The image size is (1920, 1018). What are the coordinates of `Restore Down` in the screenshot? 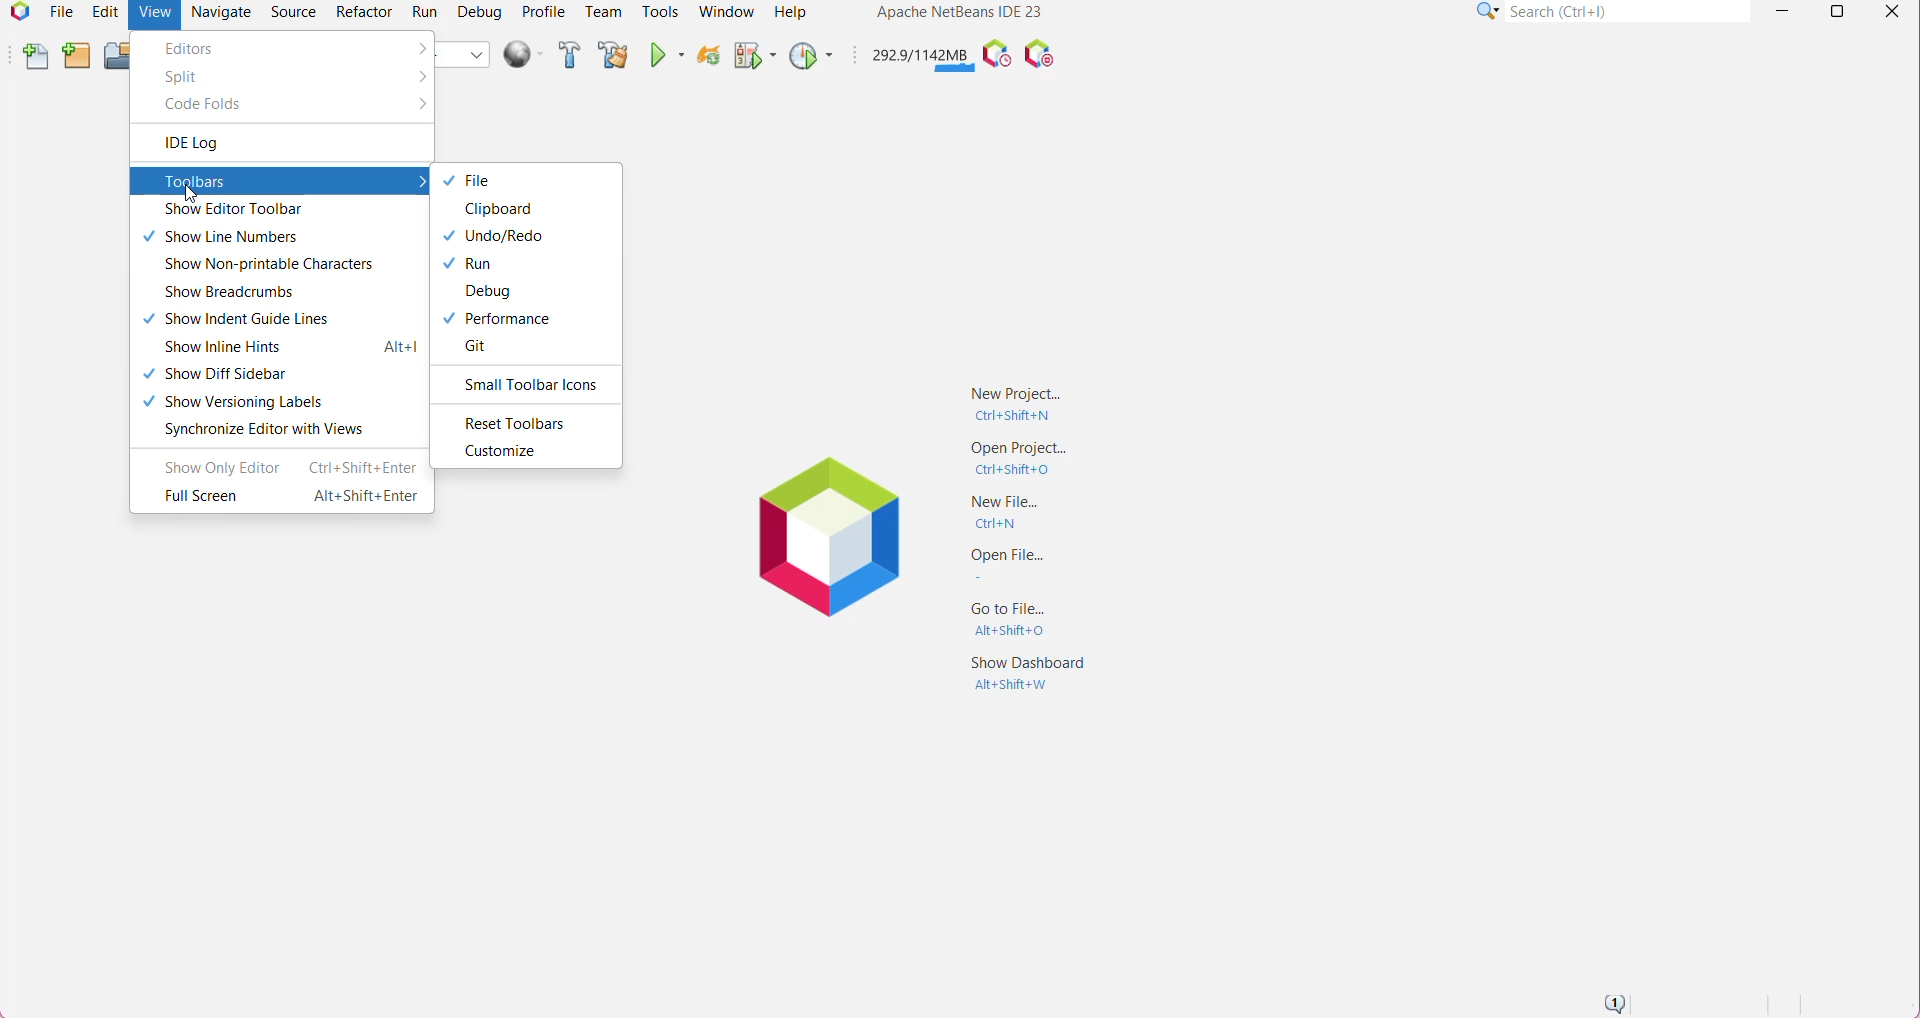 It's located at (1834, 12).